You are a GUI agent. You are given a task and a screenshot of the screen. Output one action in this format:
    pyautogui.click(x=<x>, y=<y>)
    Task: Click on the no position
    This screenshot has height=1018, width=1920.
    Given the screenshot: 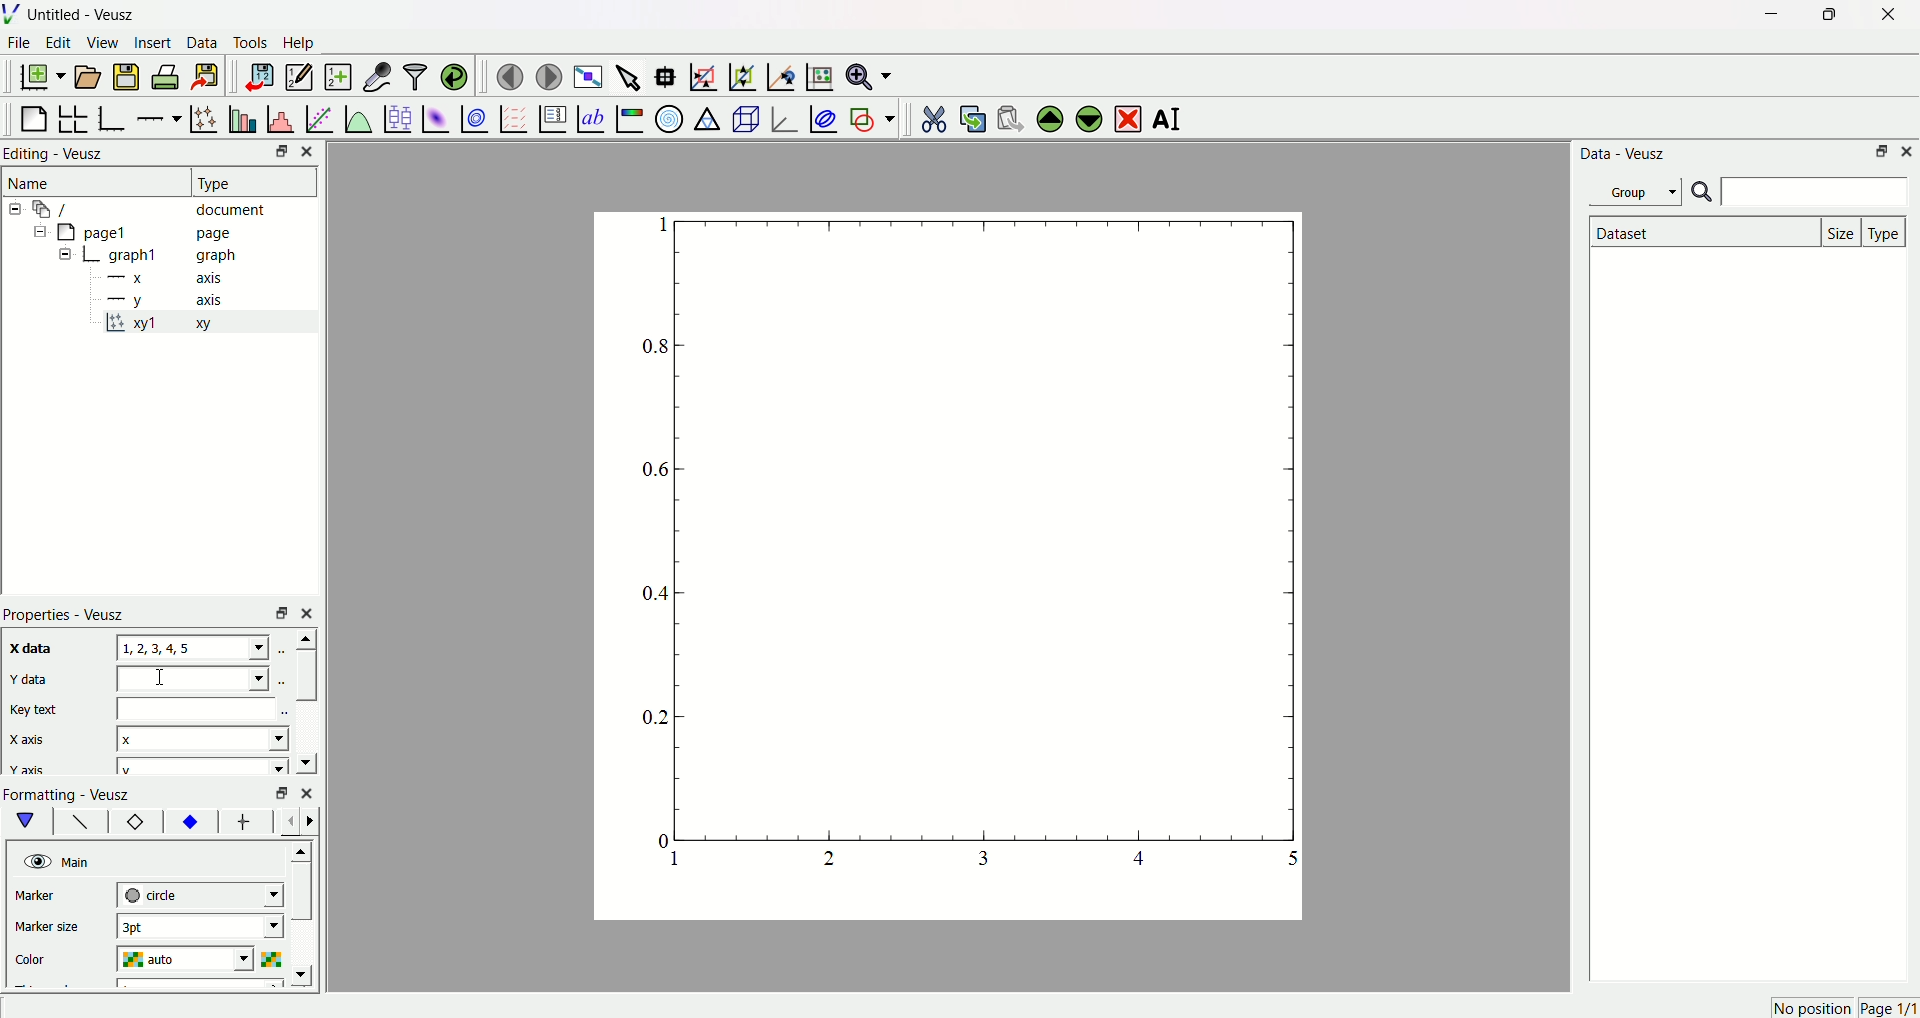 What is the action you would take?
    pyautogui.click(x=1810, y=1008)
    